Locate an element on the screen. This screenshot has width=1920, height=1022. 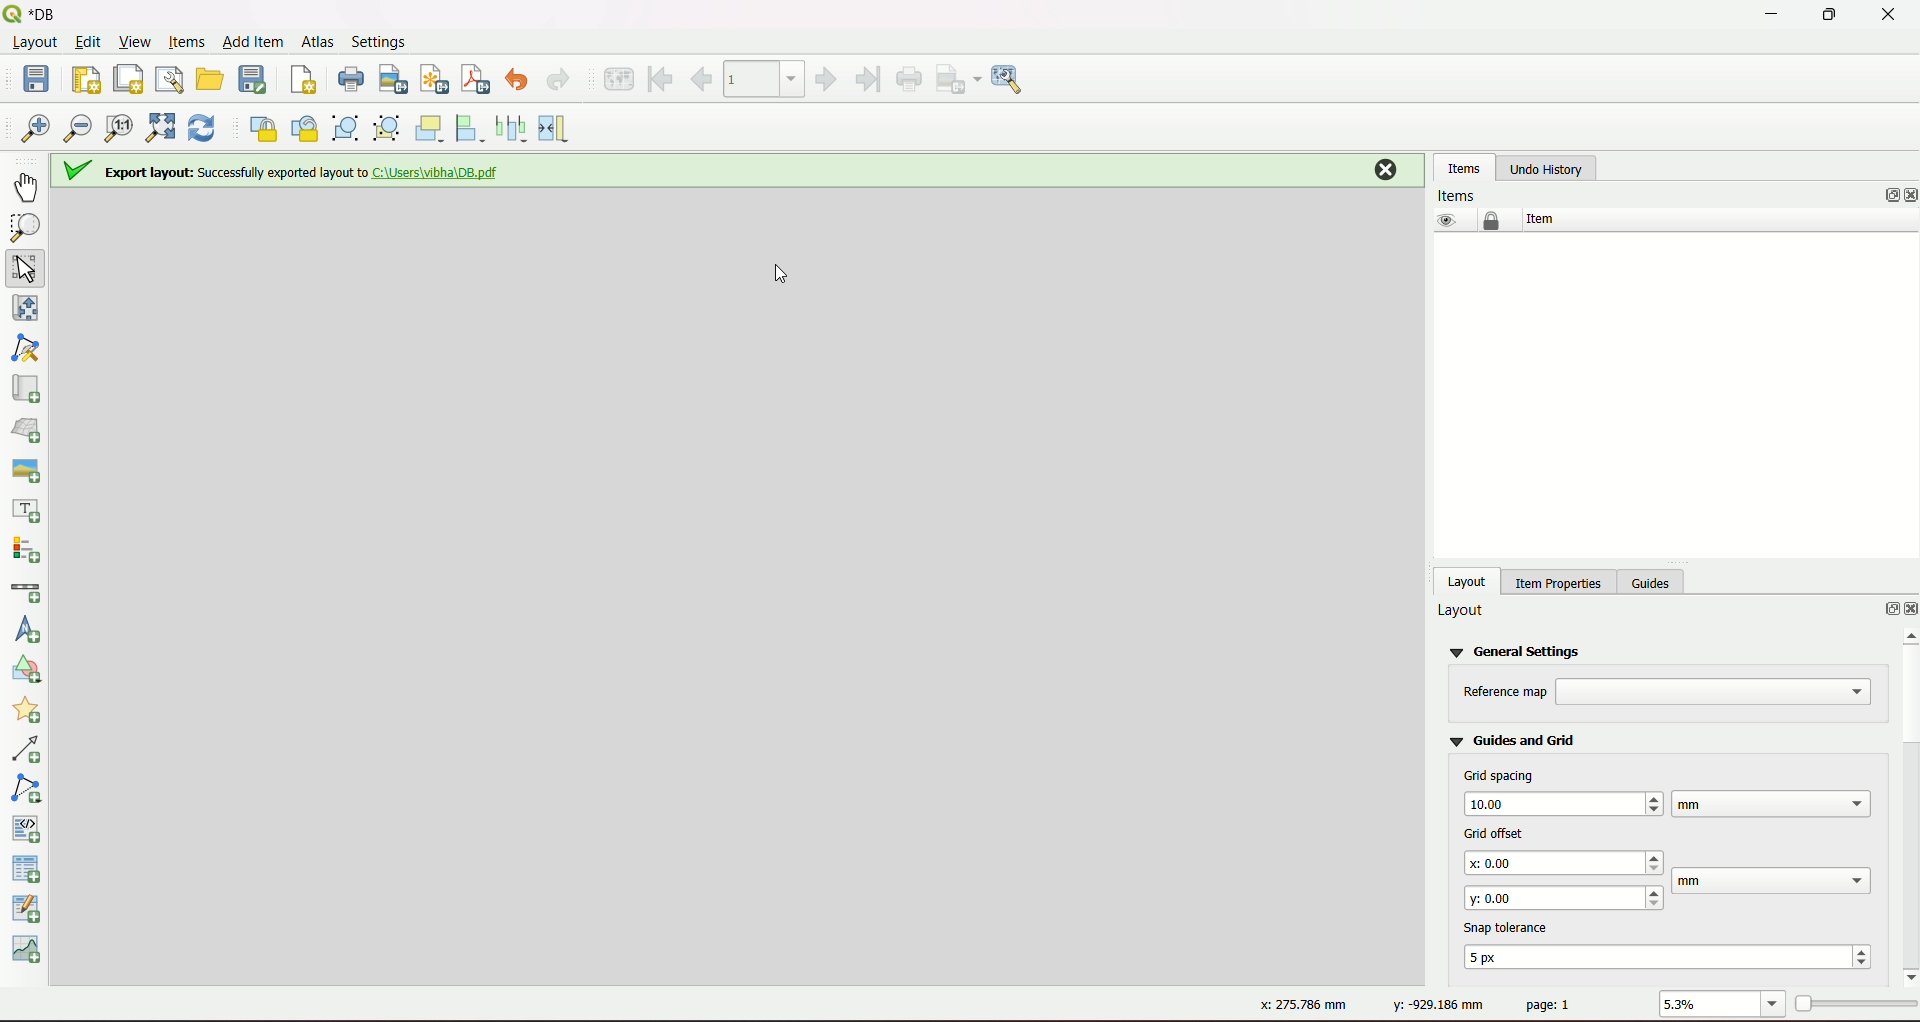
zoom full is located at coordinates (158, 130).